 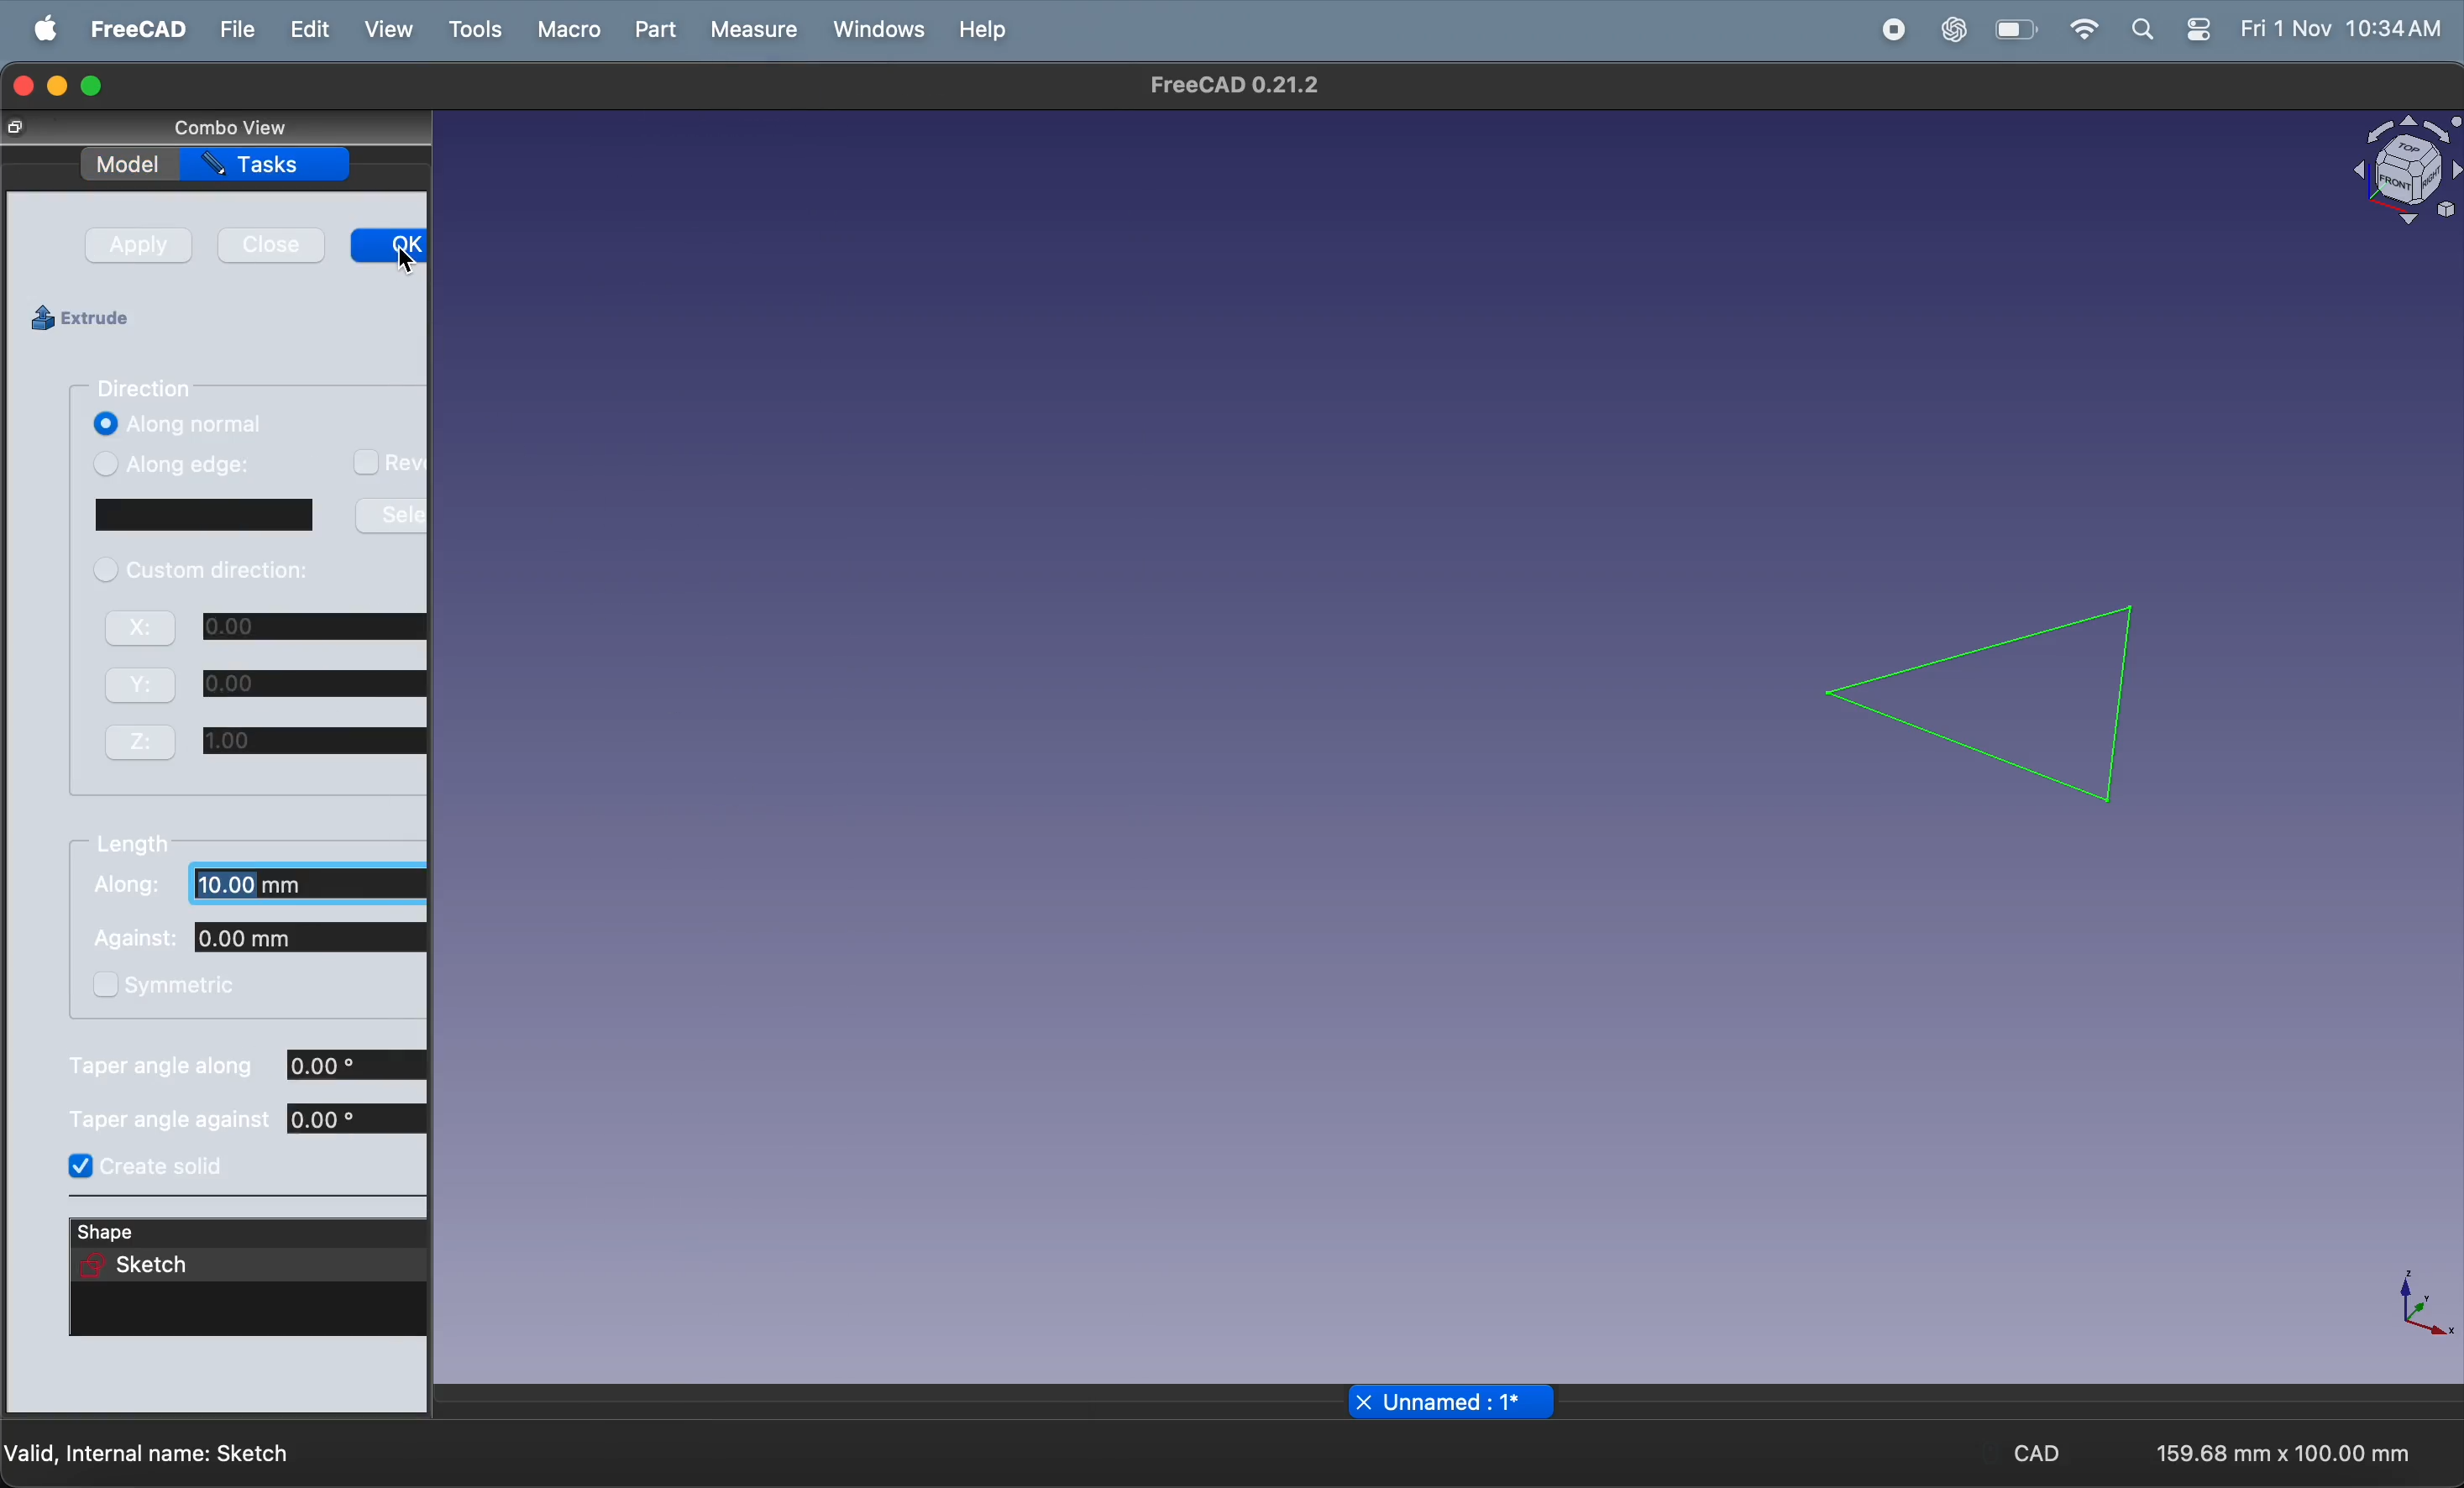 I want to click on combo view, so click(x=227, y=124).